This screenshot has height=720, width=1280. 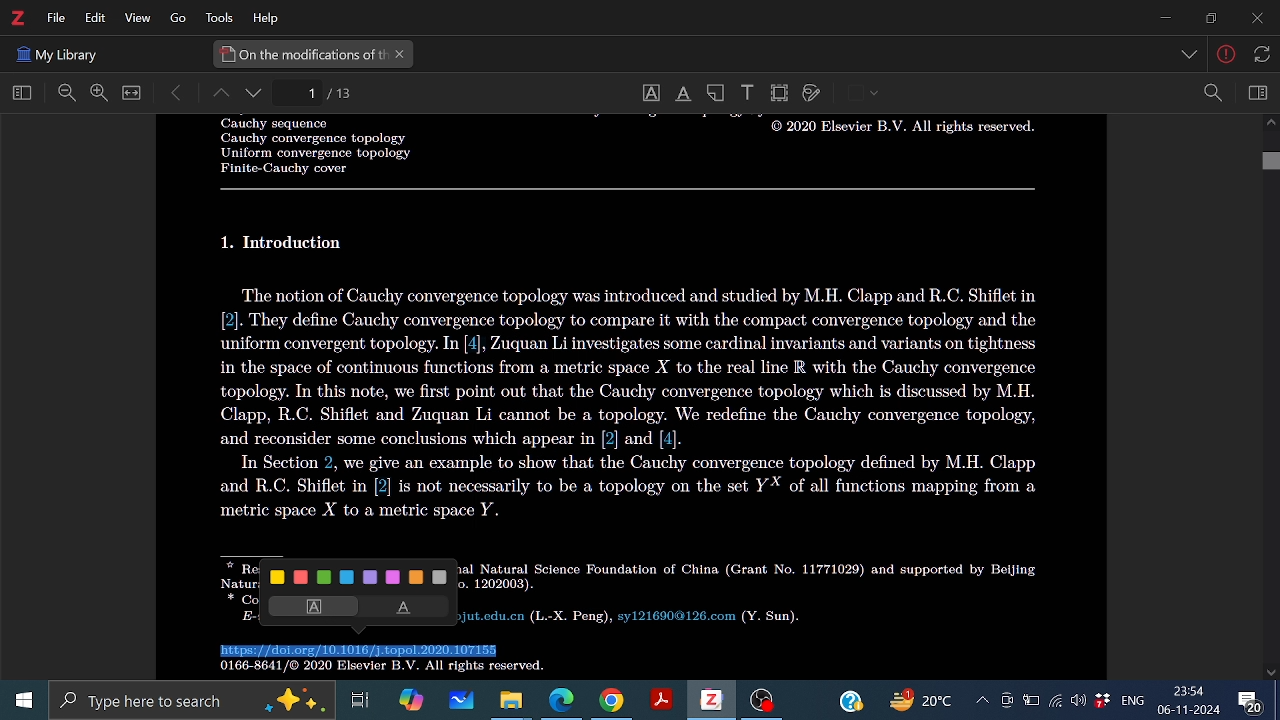 What do you see at coordinates (682, 94) in the screenshot?
I see `Underline text` at bounding box center [682, 94].